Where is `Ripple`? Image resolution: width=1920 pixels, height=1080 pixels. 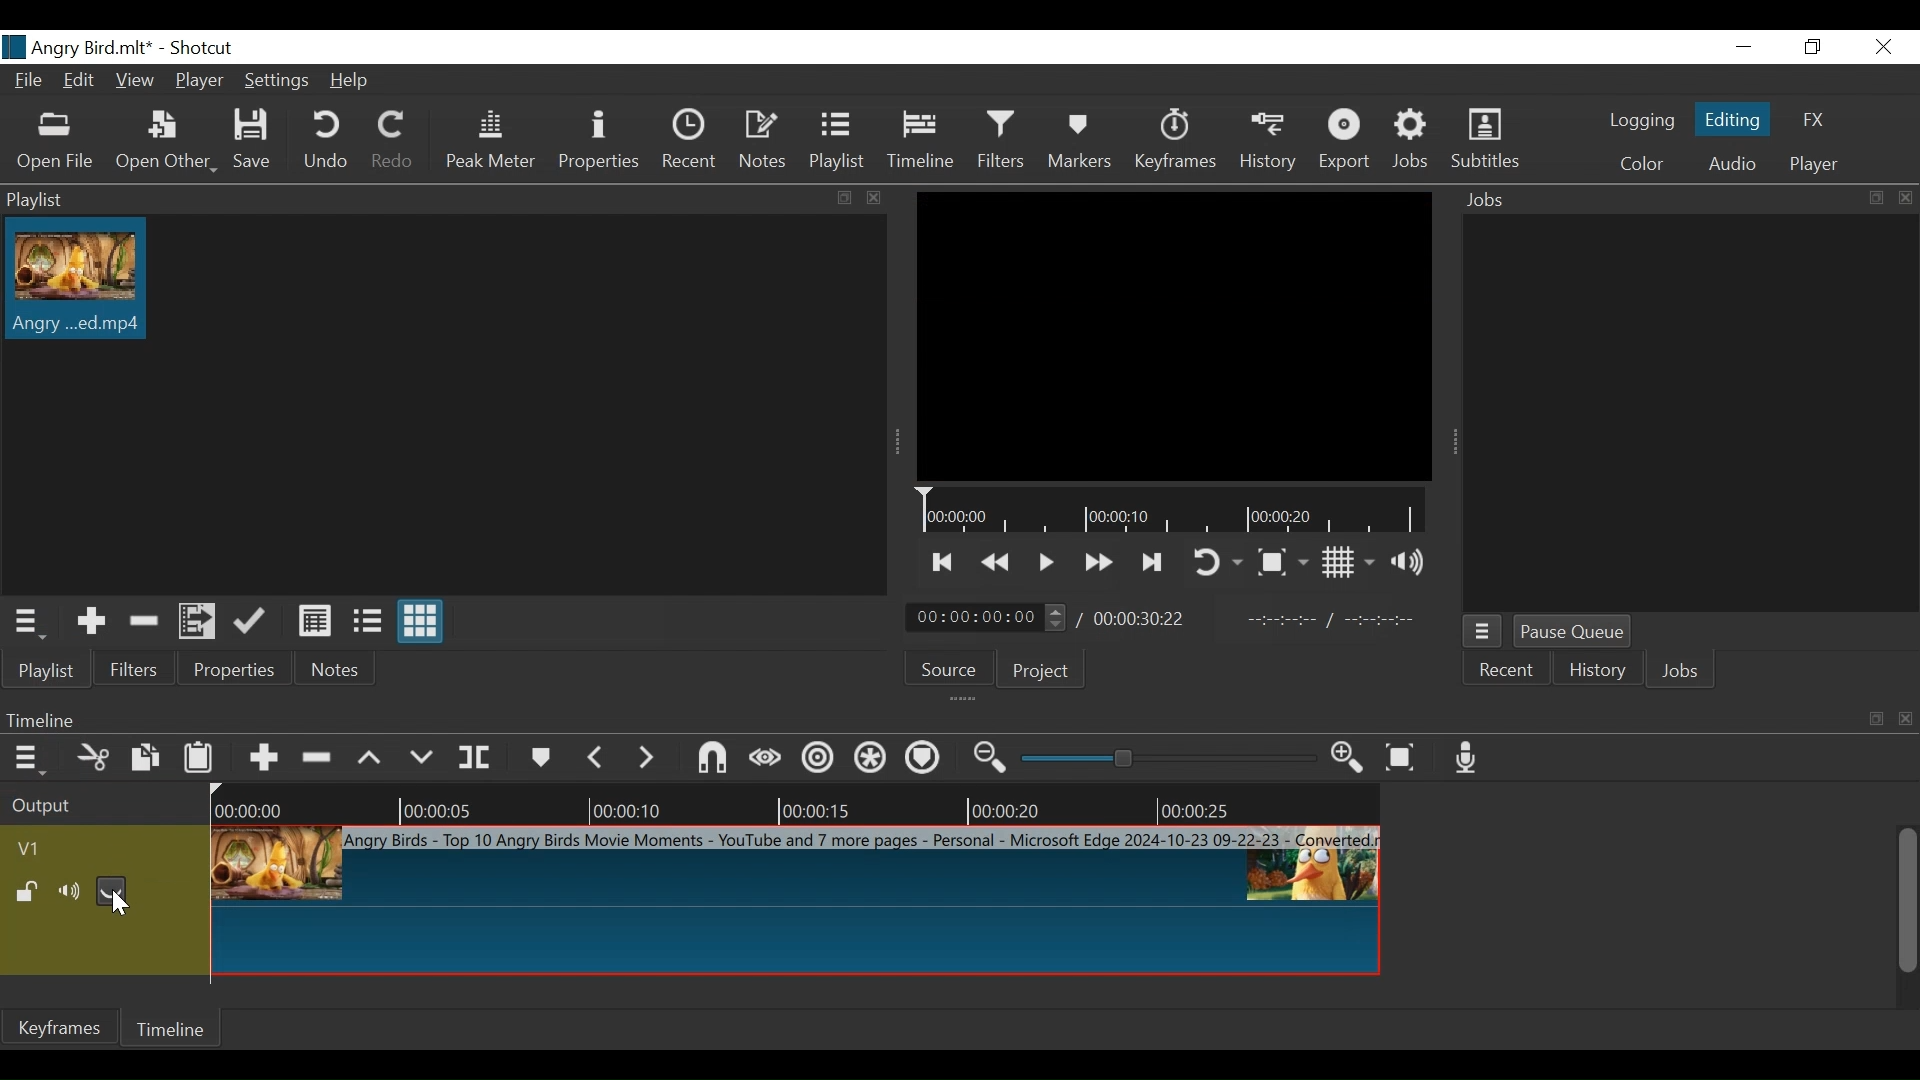 Ripple is located at coordinates (818, 758).